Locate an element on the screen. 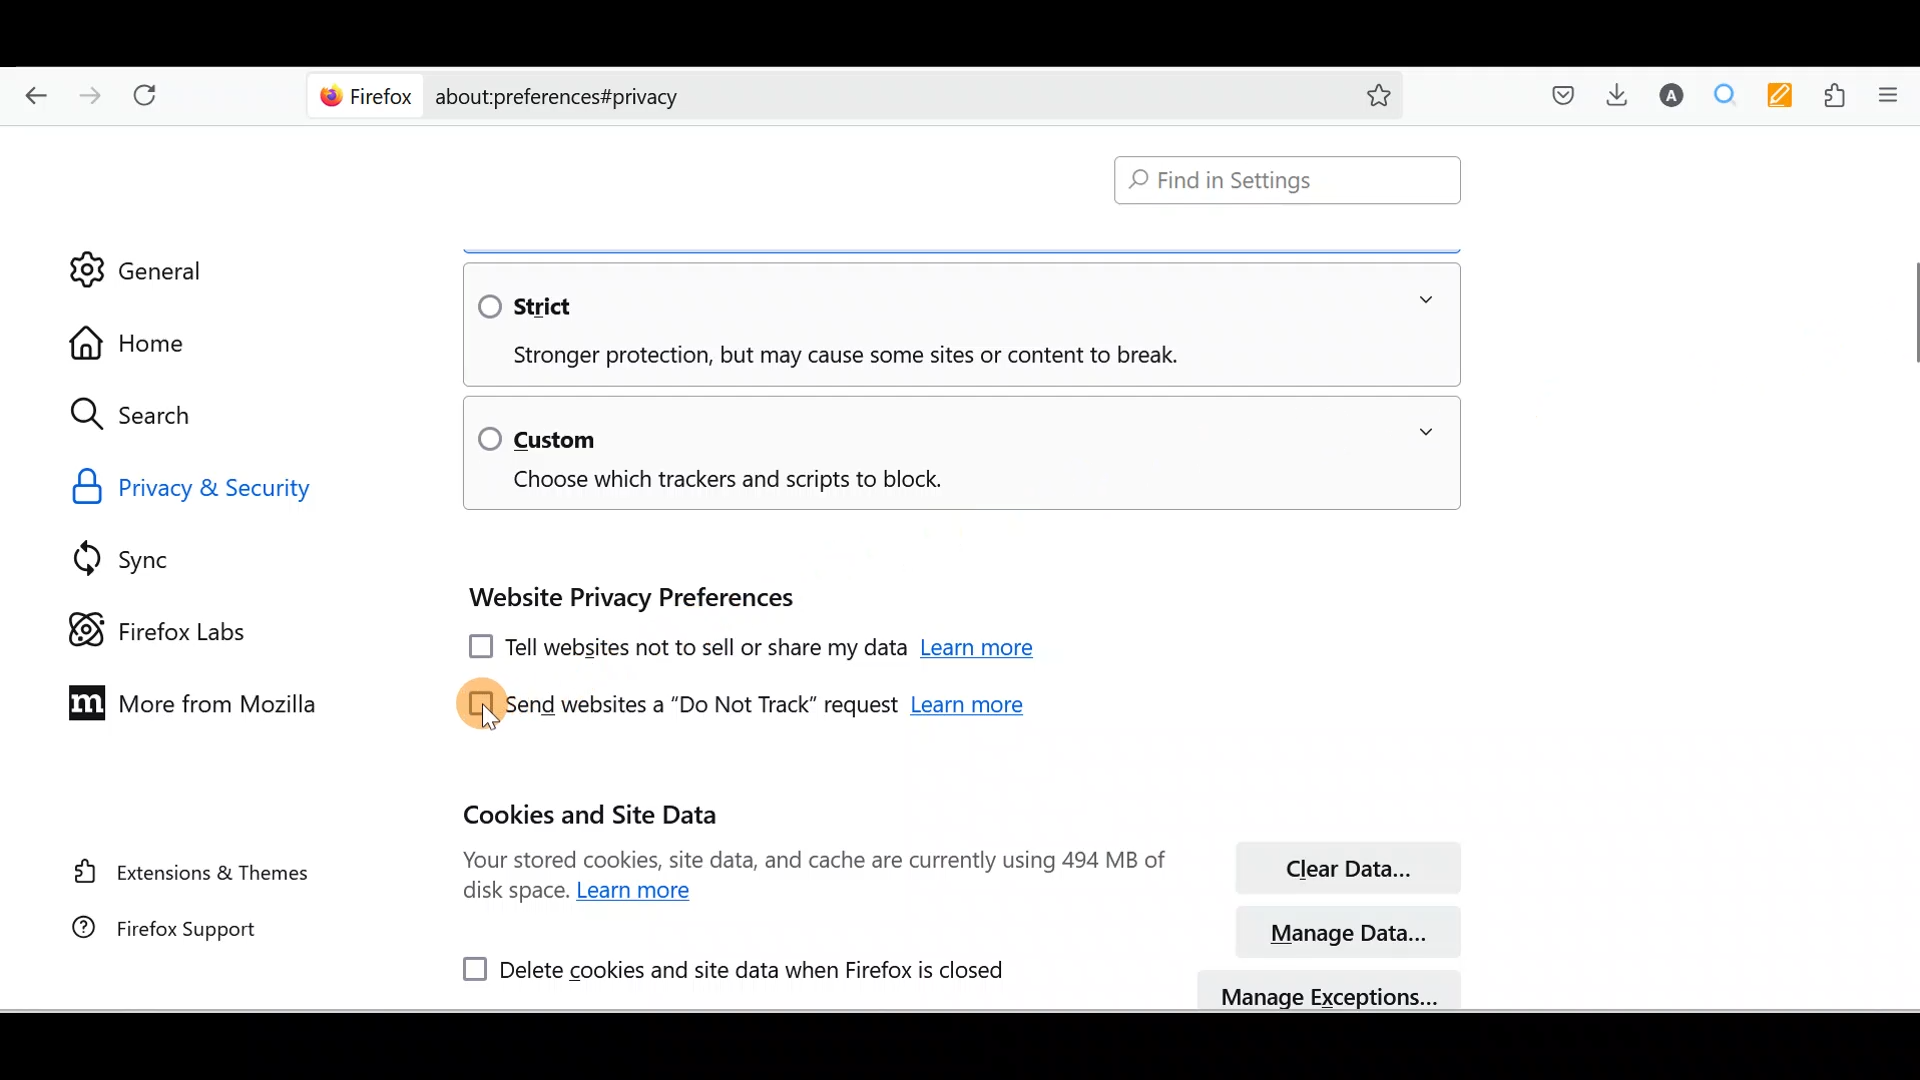 The width and height of the screenshot is (1920, 1080). Choose which trackers and scripts to block. is located at coordinates (715, 483).